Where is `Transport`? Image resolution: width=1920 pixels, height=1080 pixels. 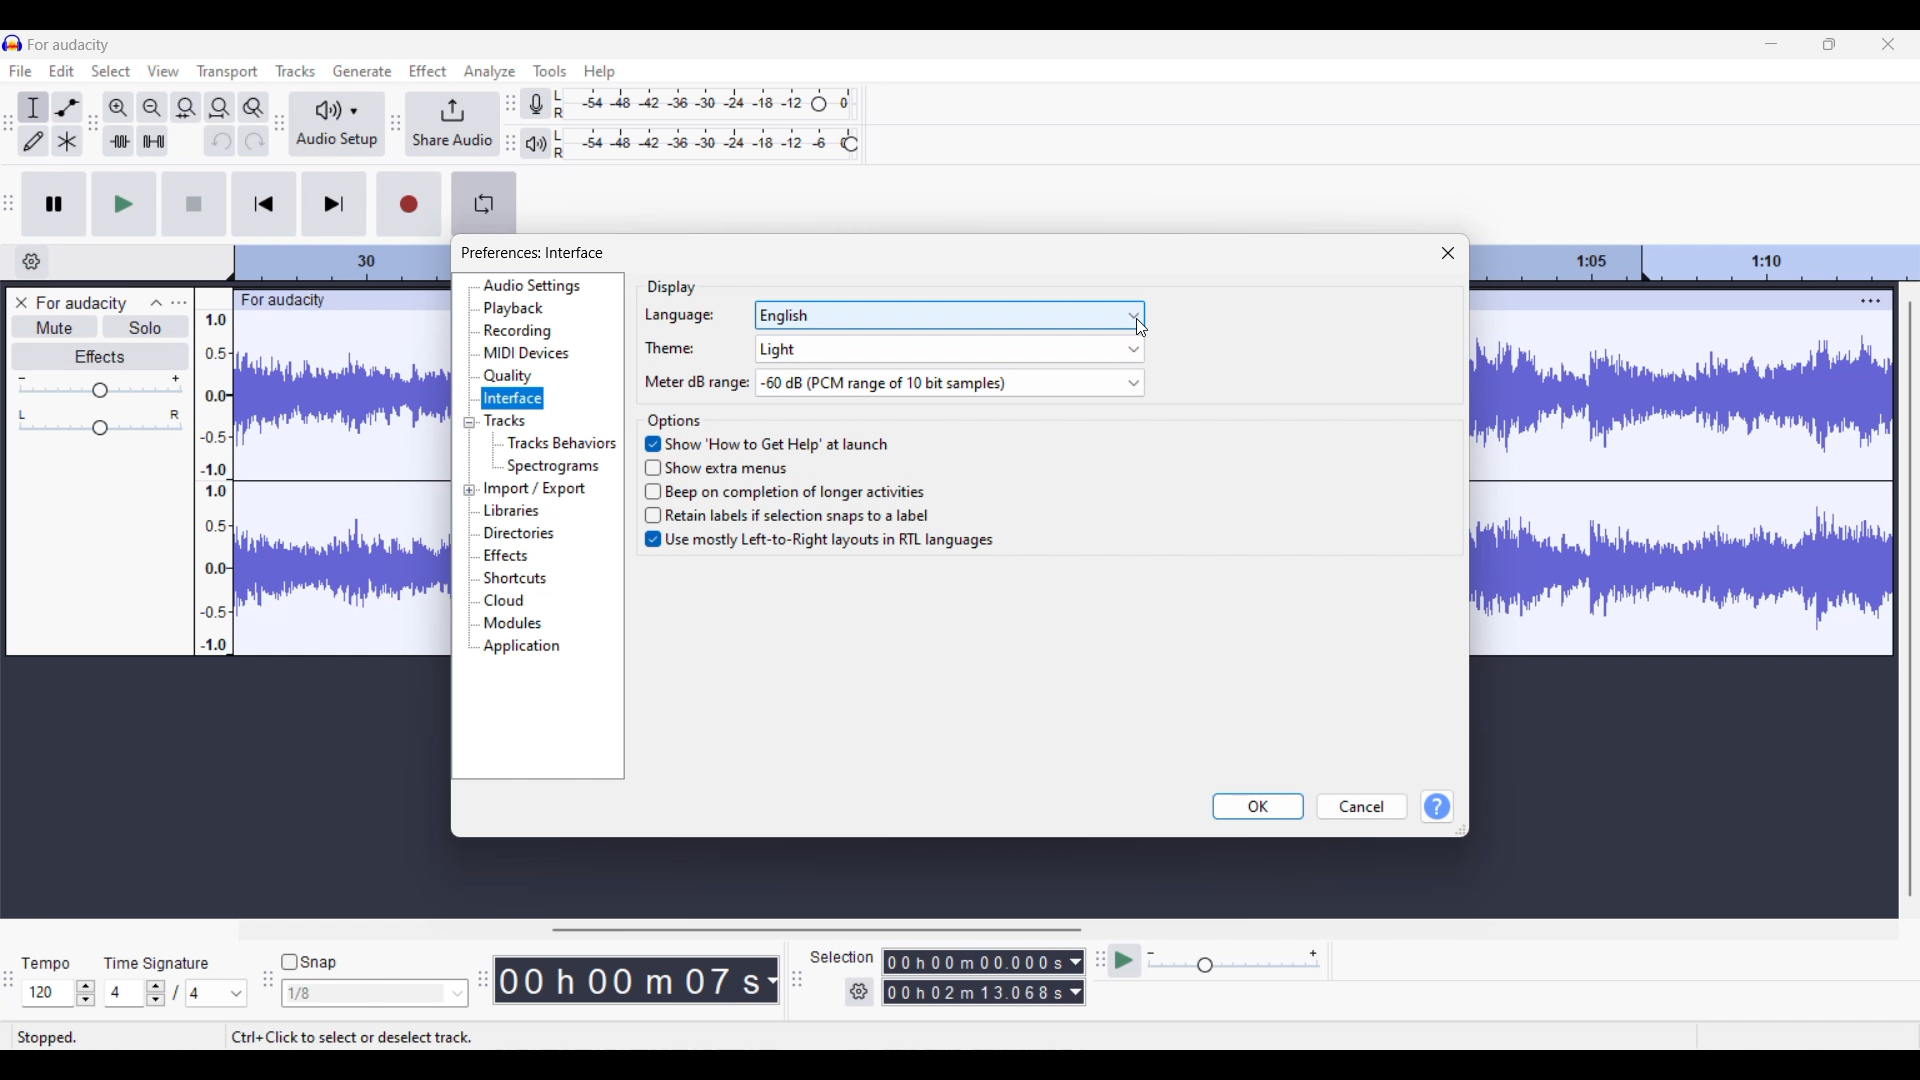
Transport is located at coordinates (228, 71).